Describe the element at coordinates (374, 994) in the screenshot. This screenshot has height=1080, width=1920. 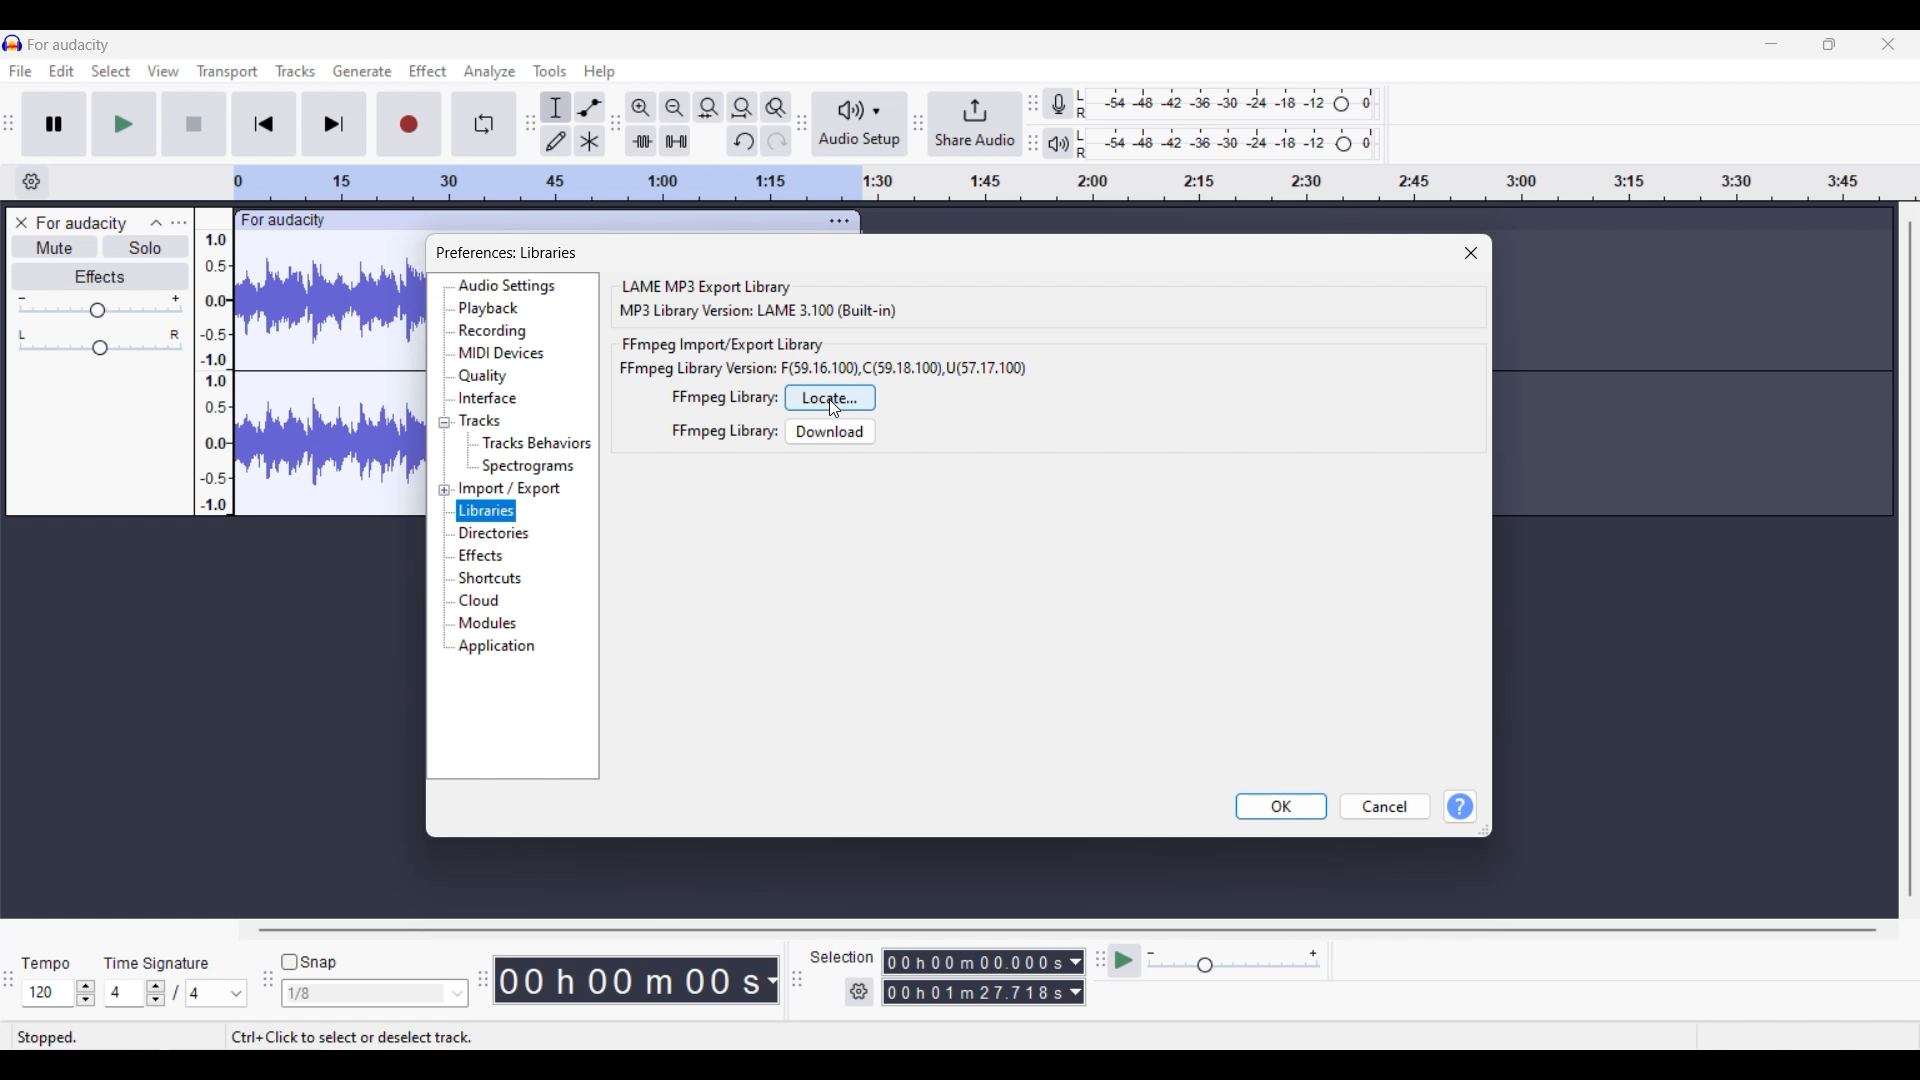
I see `Snap options` at that location.